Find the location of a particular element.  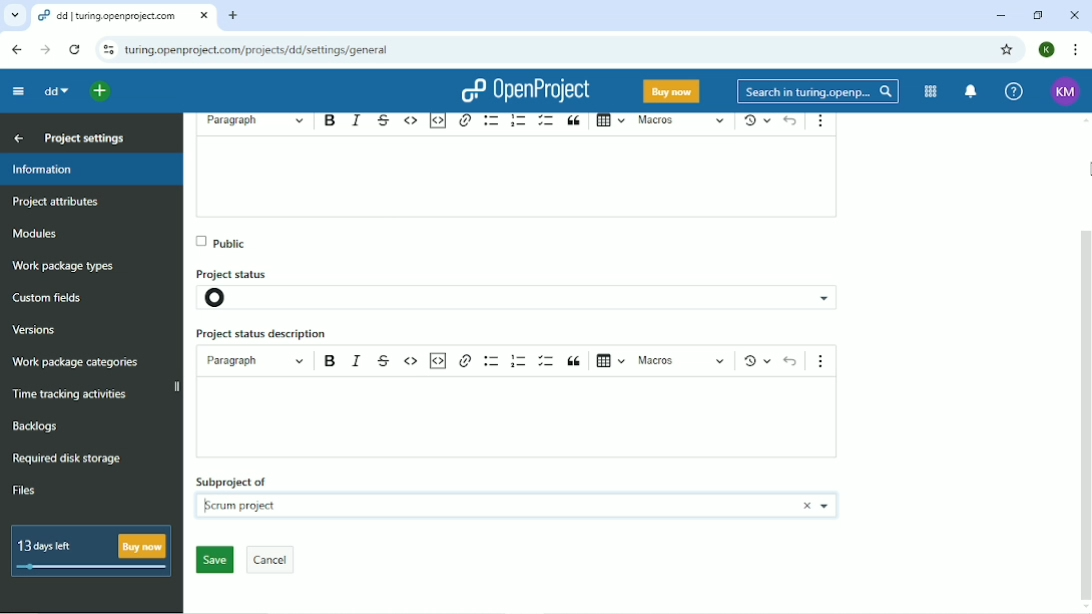

Numbered list is located at coordinates (517, 121).